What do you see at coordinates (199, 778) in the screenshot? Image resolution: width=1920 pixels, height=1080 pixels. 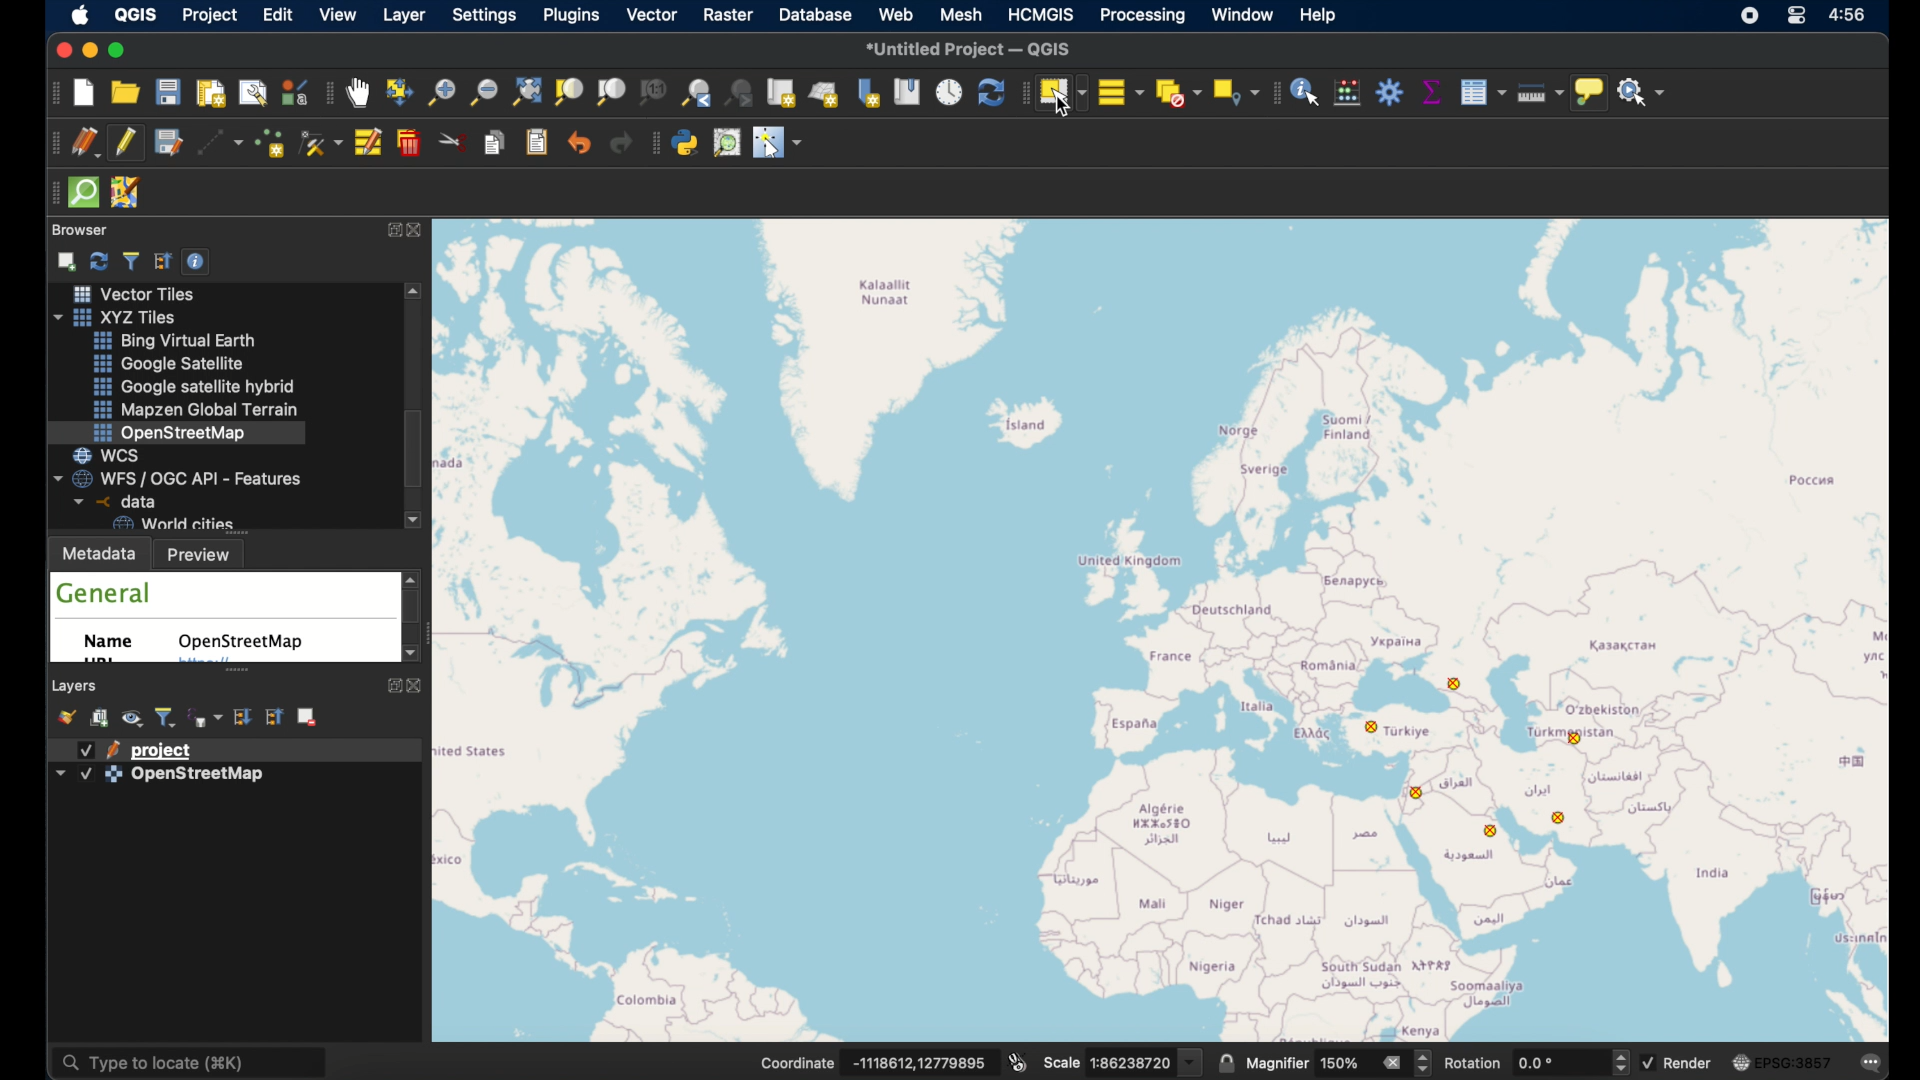 I see `openstreetmap layer` at bounding box center [199, 778].